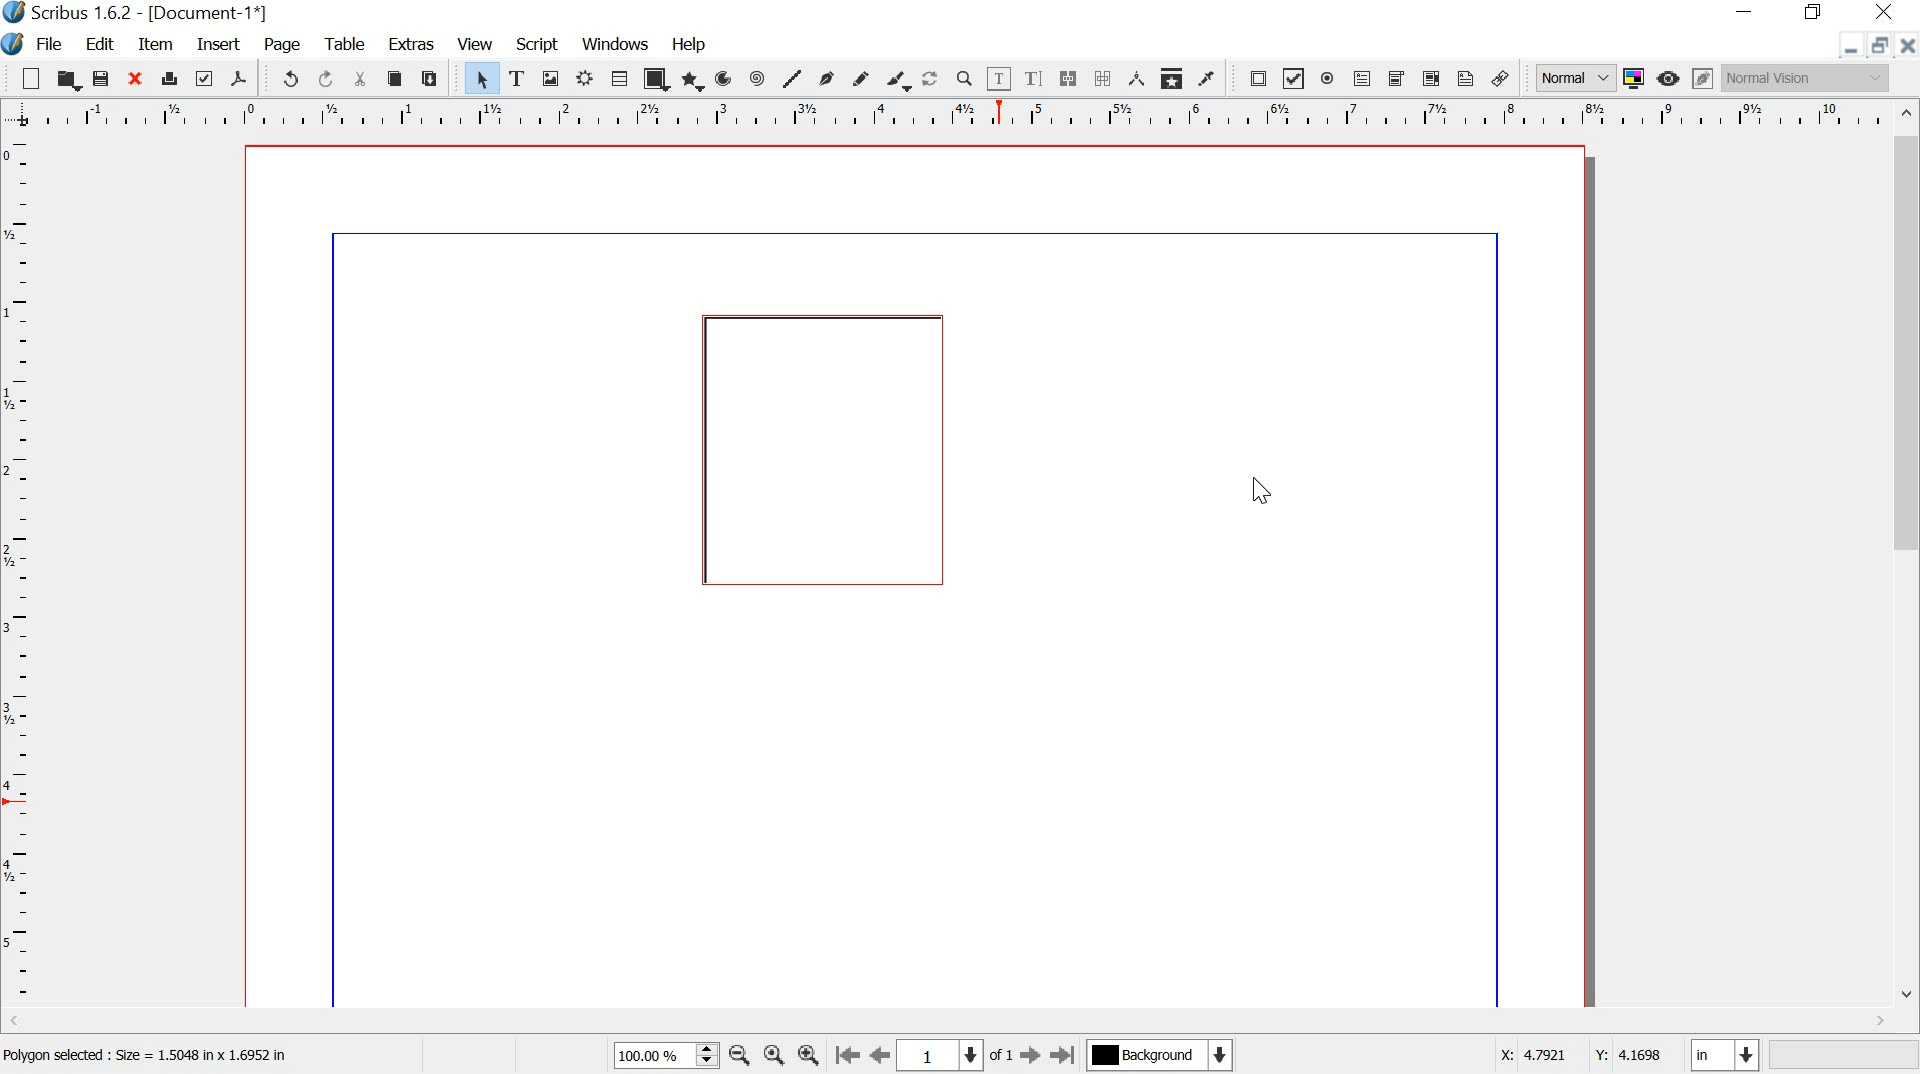  Describe the element at coordinates (359, 78) in the screenshot. I see `cut` at that location.